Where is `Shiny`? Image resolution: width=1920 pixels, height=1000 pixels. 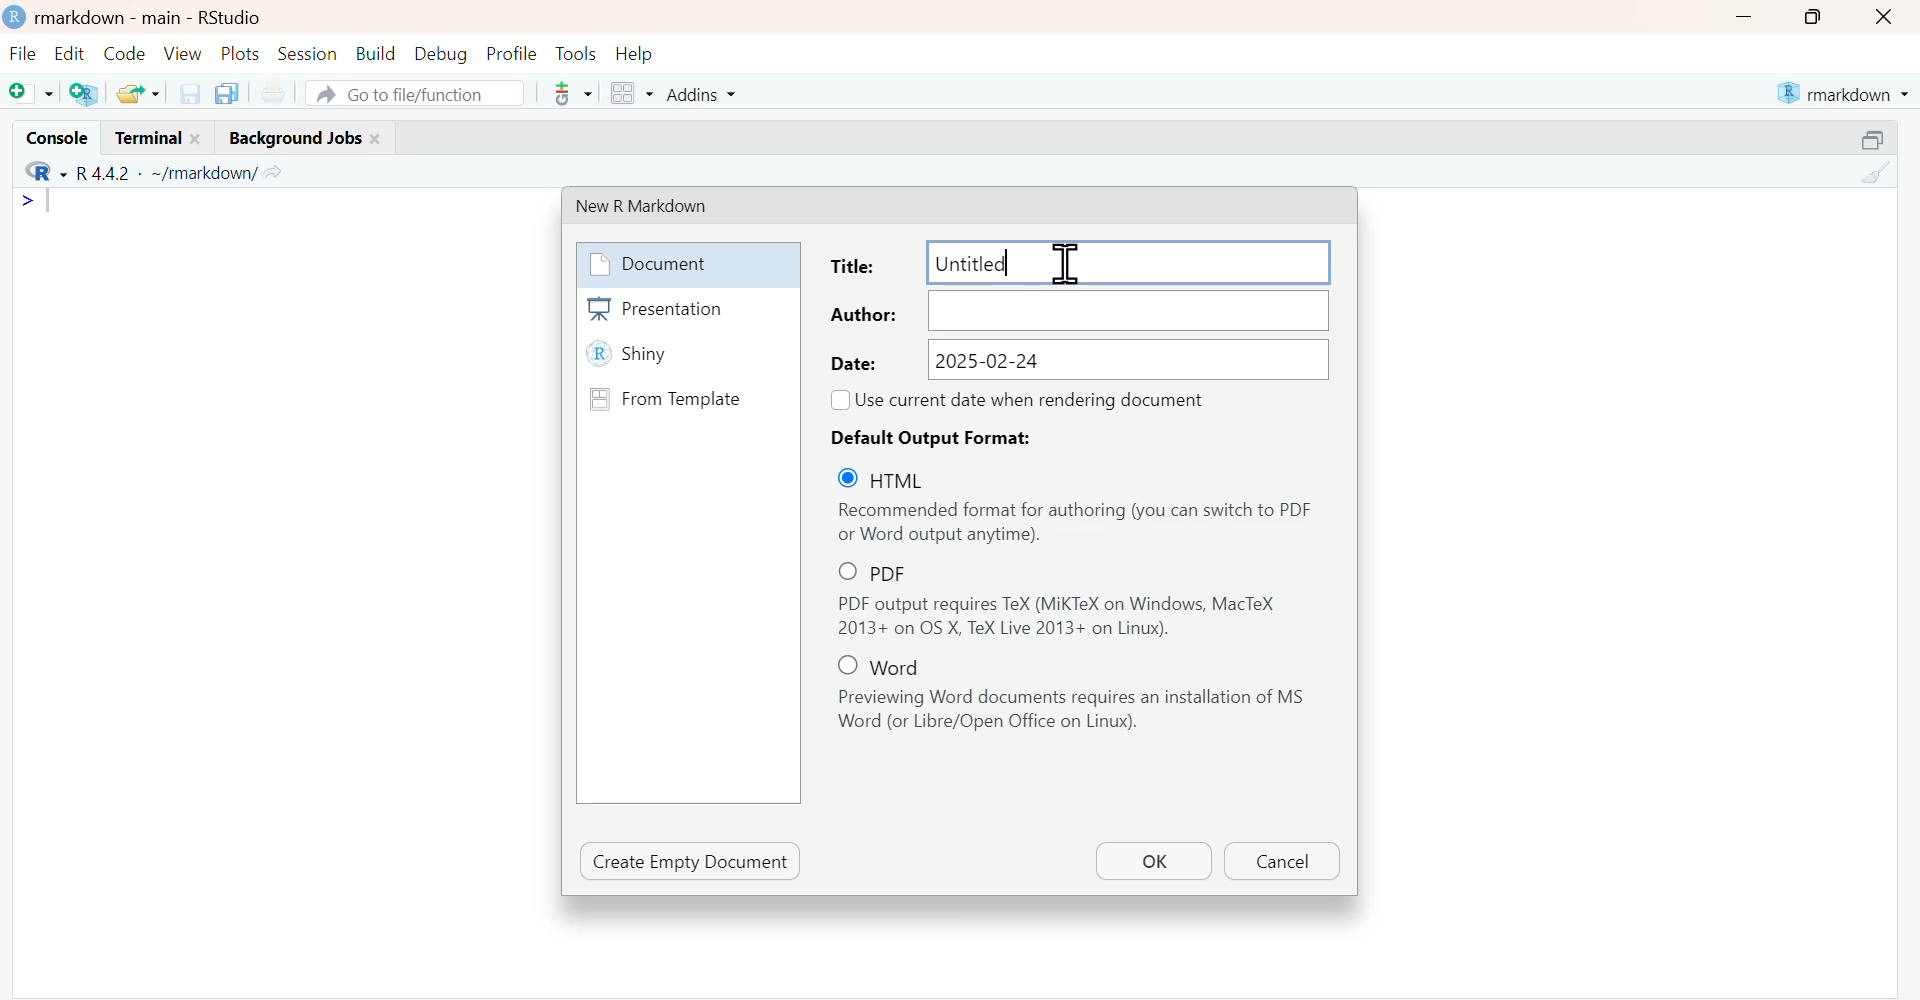
Shiny is located at coordinates (687, 356).